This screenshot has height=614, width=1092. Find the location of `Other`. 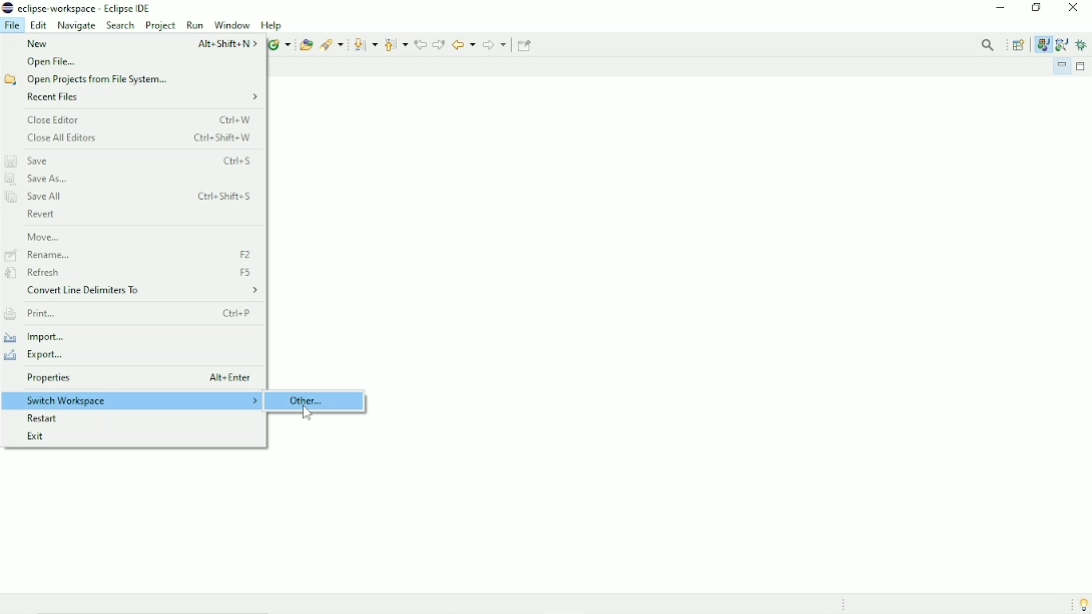

Other is located at coordinates (313, 401).